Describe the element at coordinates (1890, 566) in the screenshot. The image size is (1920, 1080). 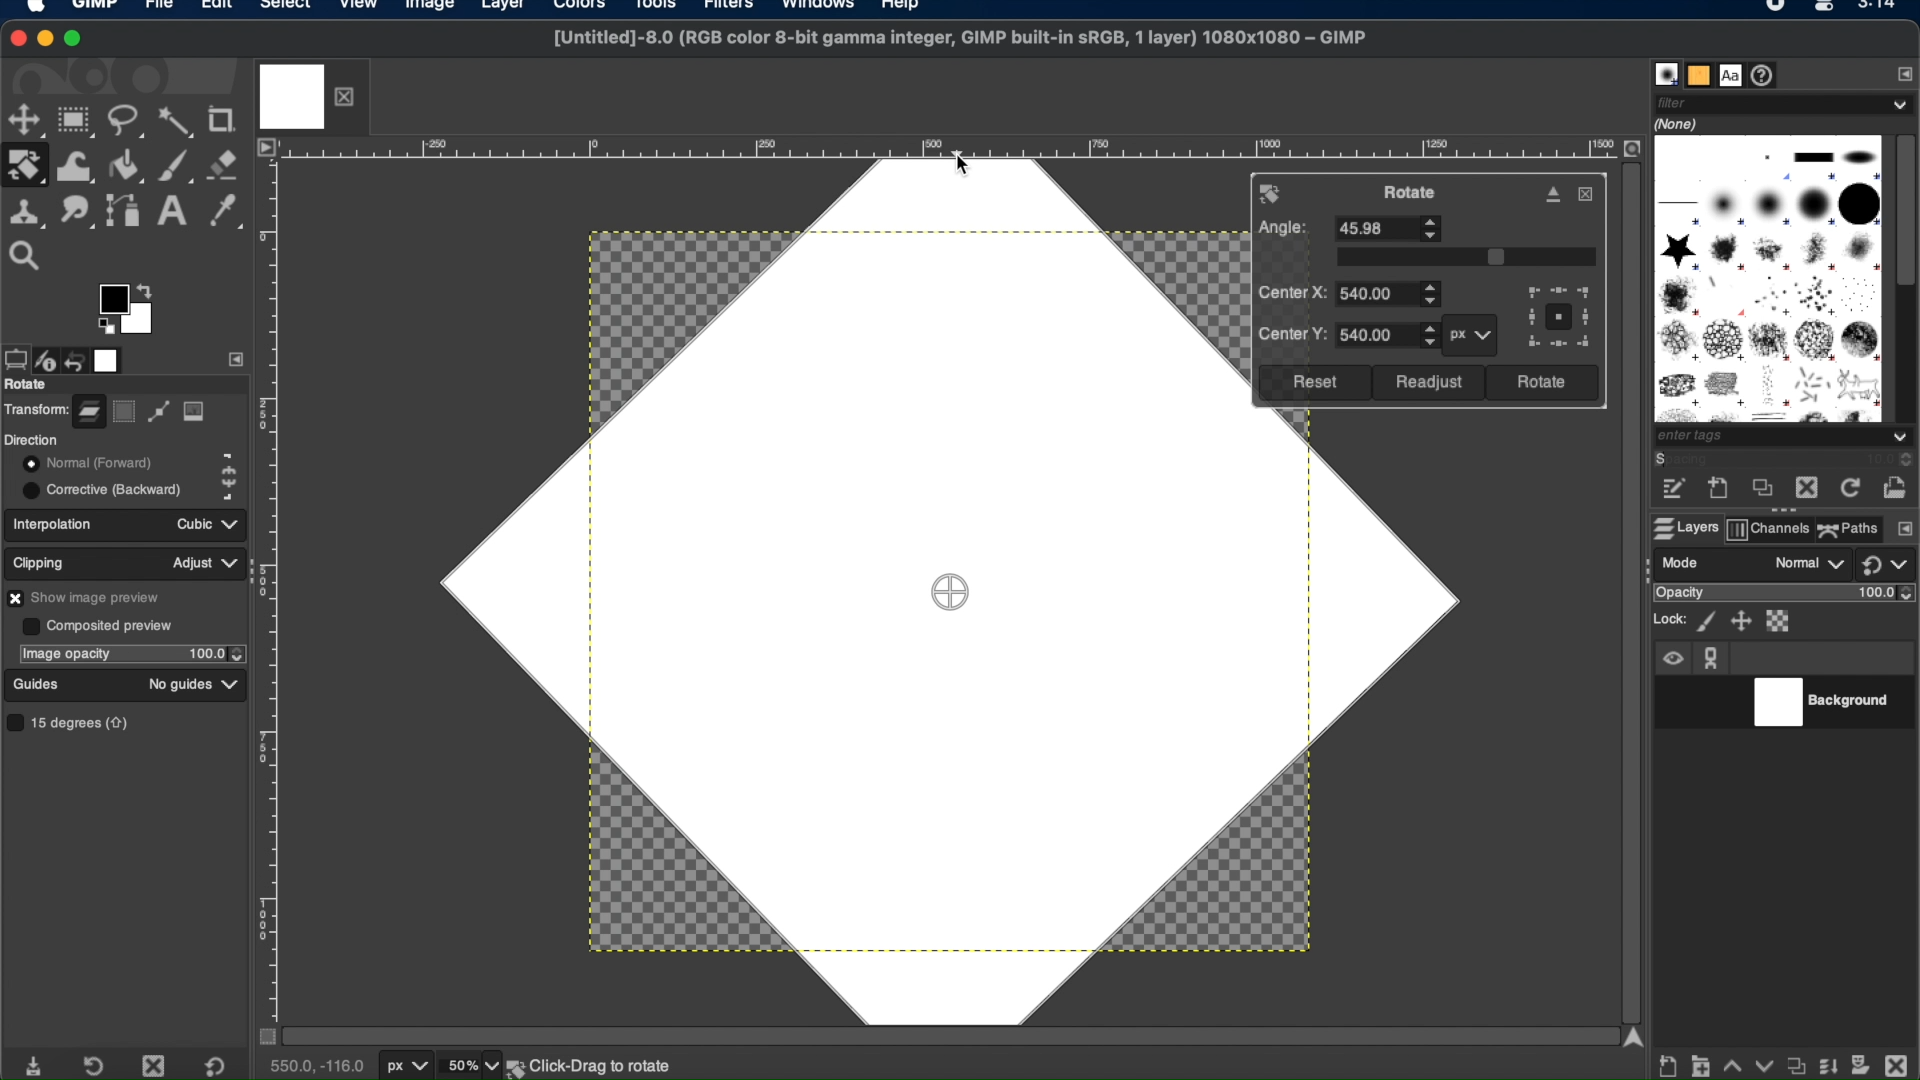
I see `switch to another group of modes` at that location.